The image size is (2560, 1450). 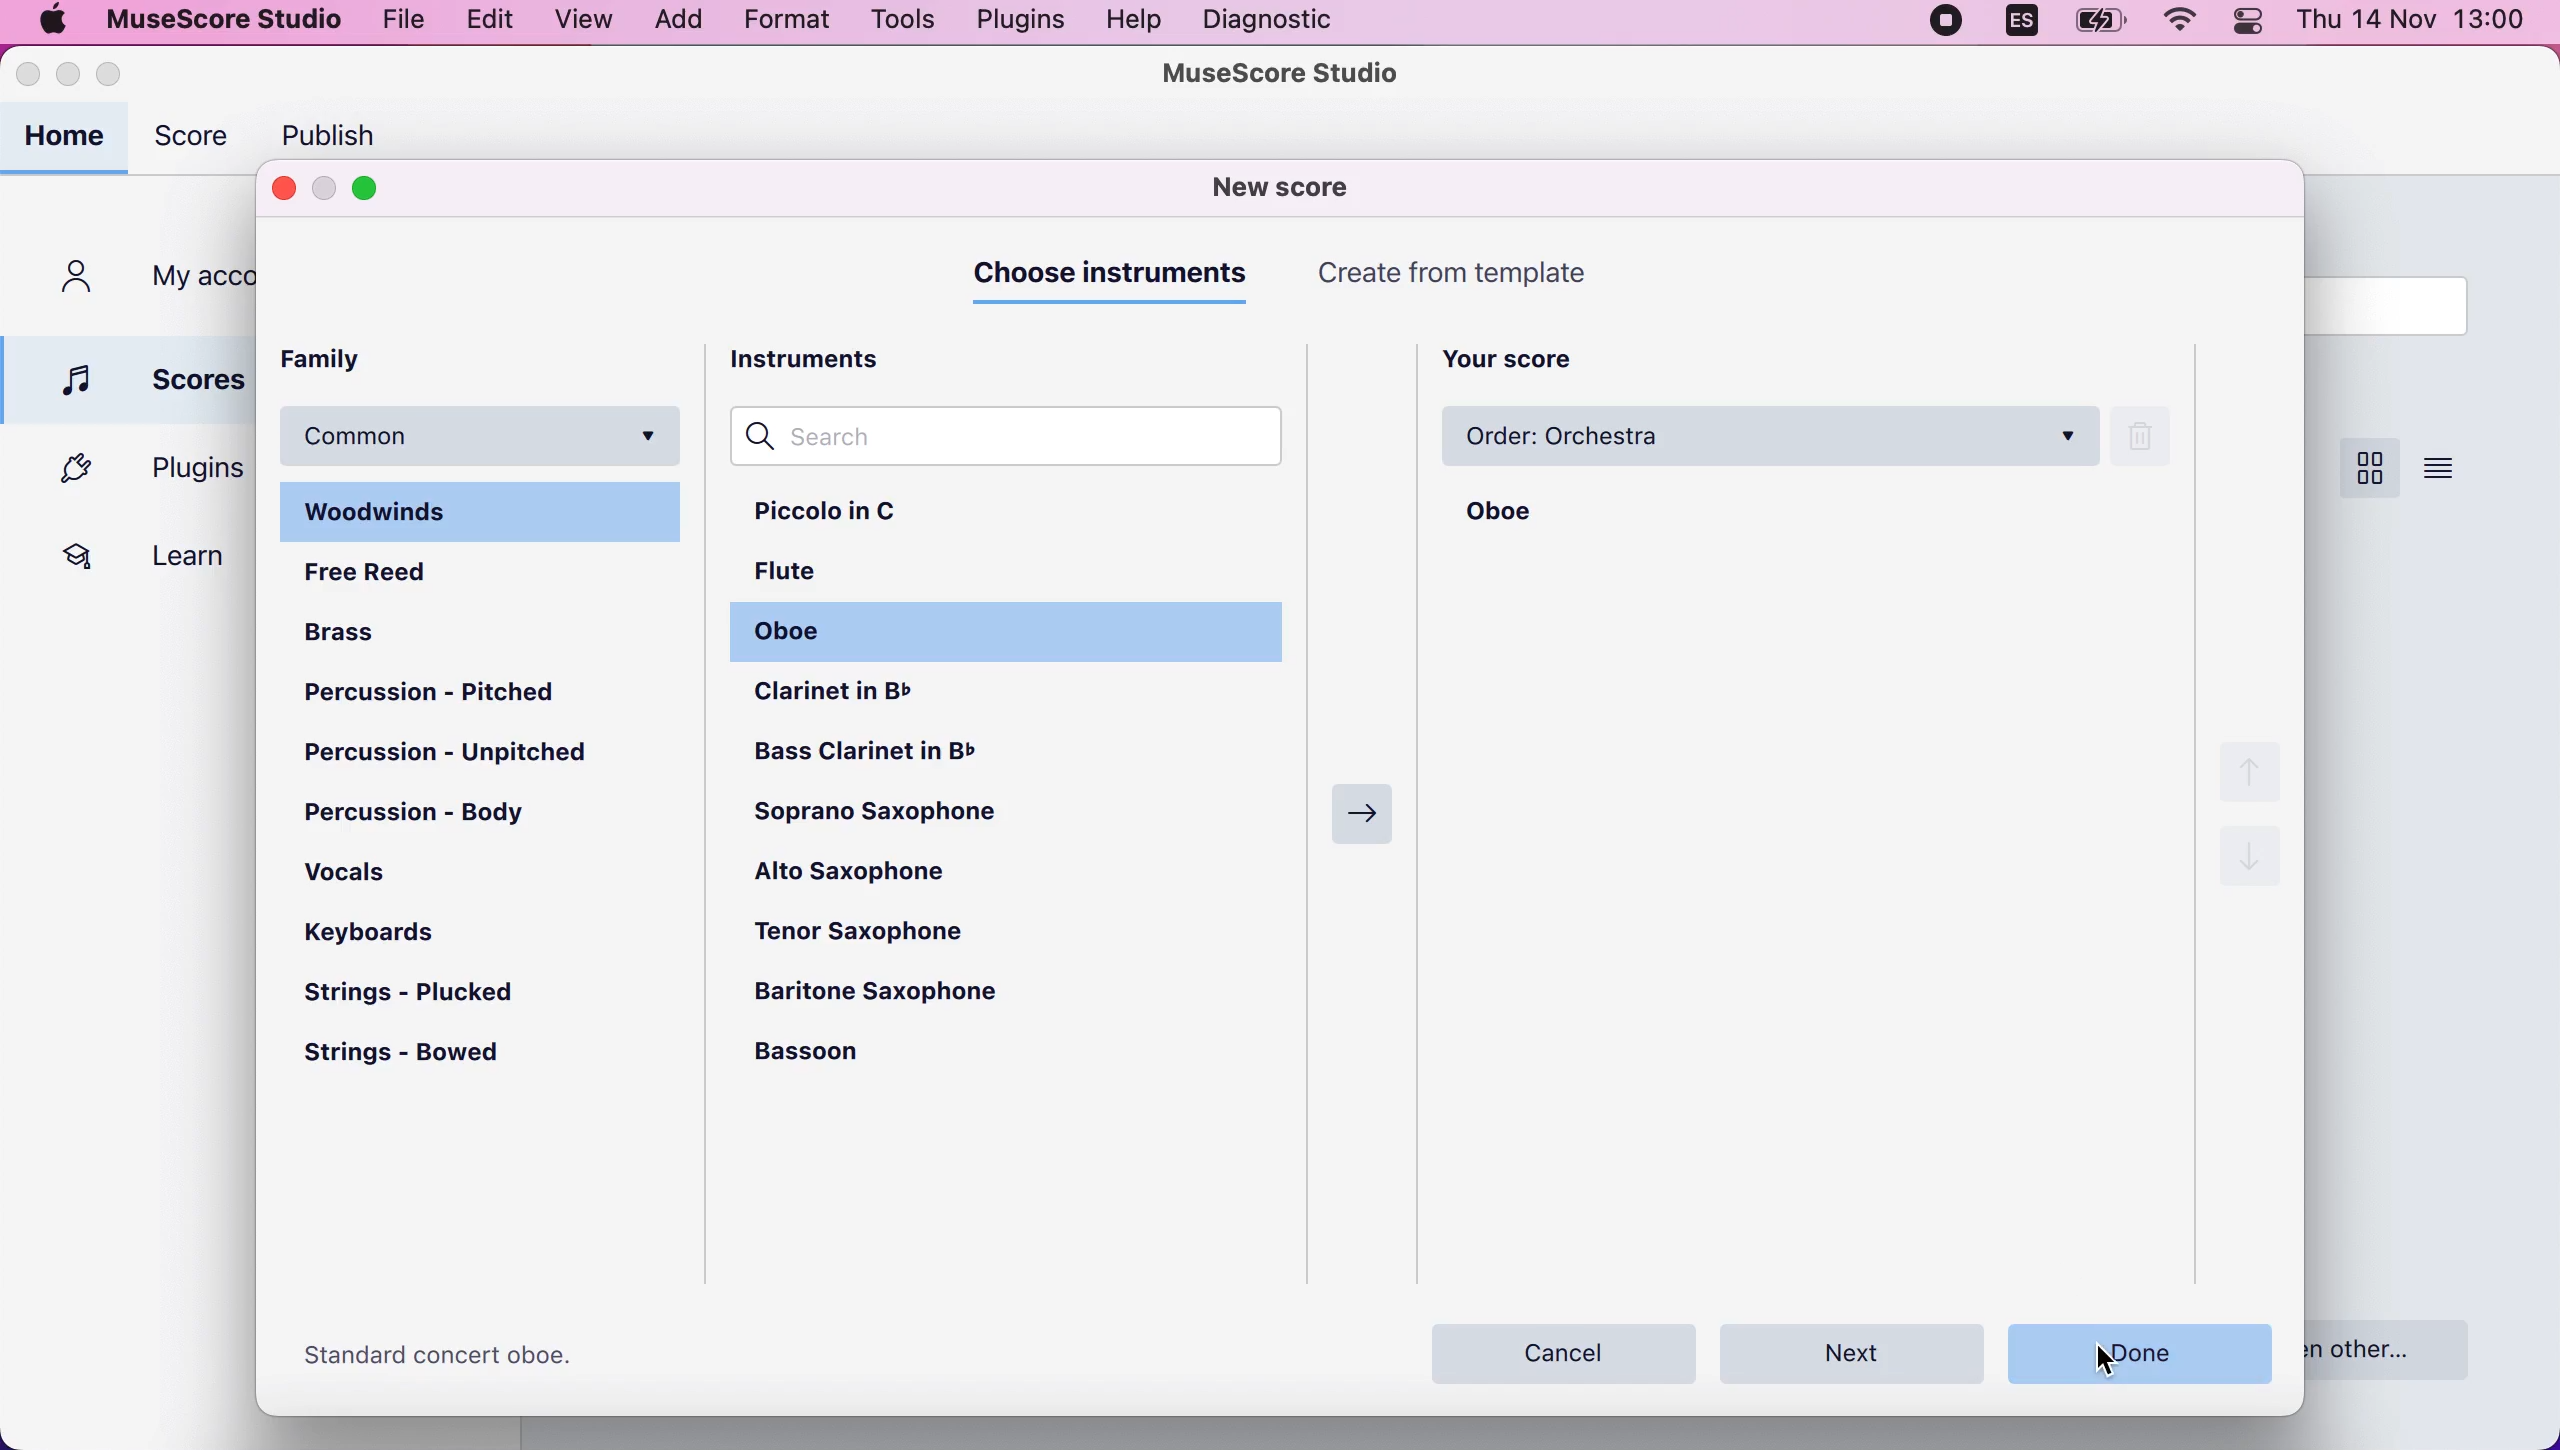 What do you see at coordinates (461, 757) in the screenshot?
I see `percussion-unpitched` at bounding box center [461, 757].